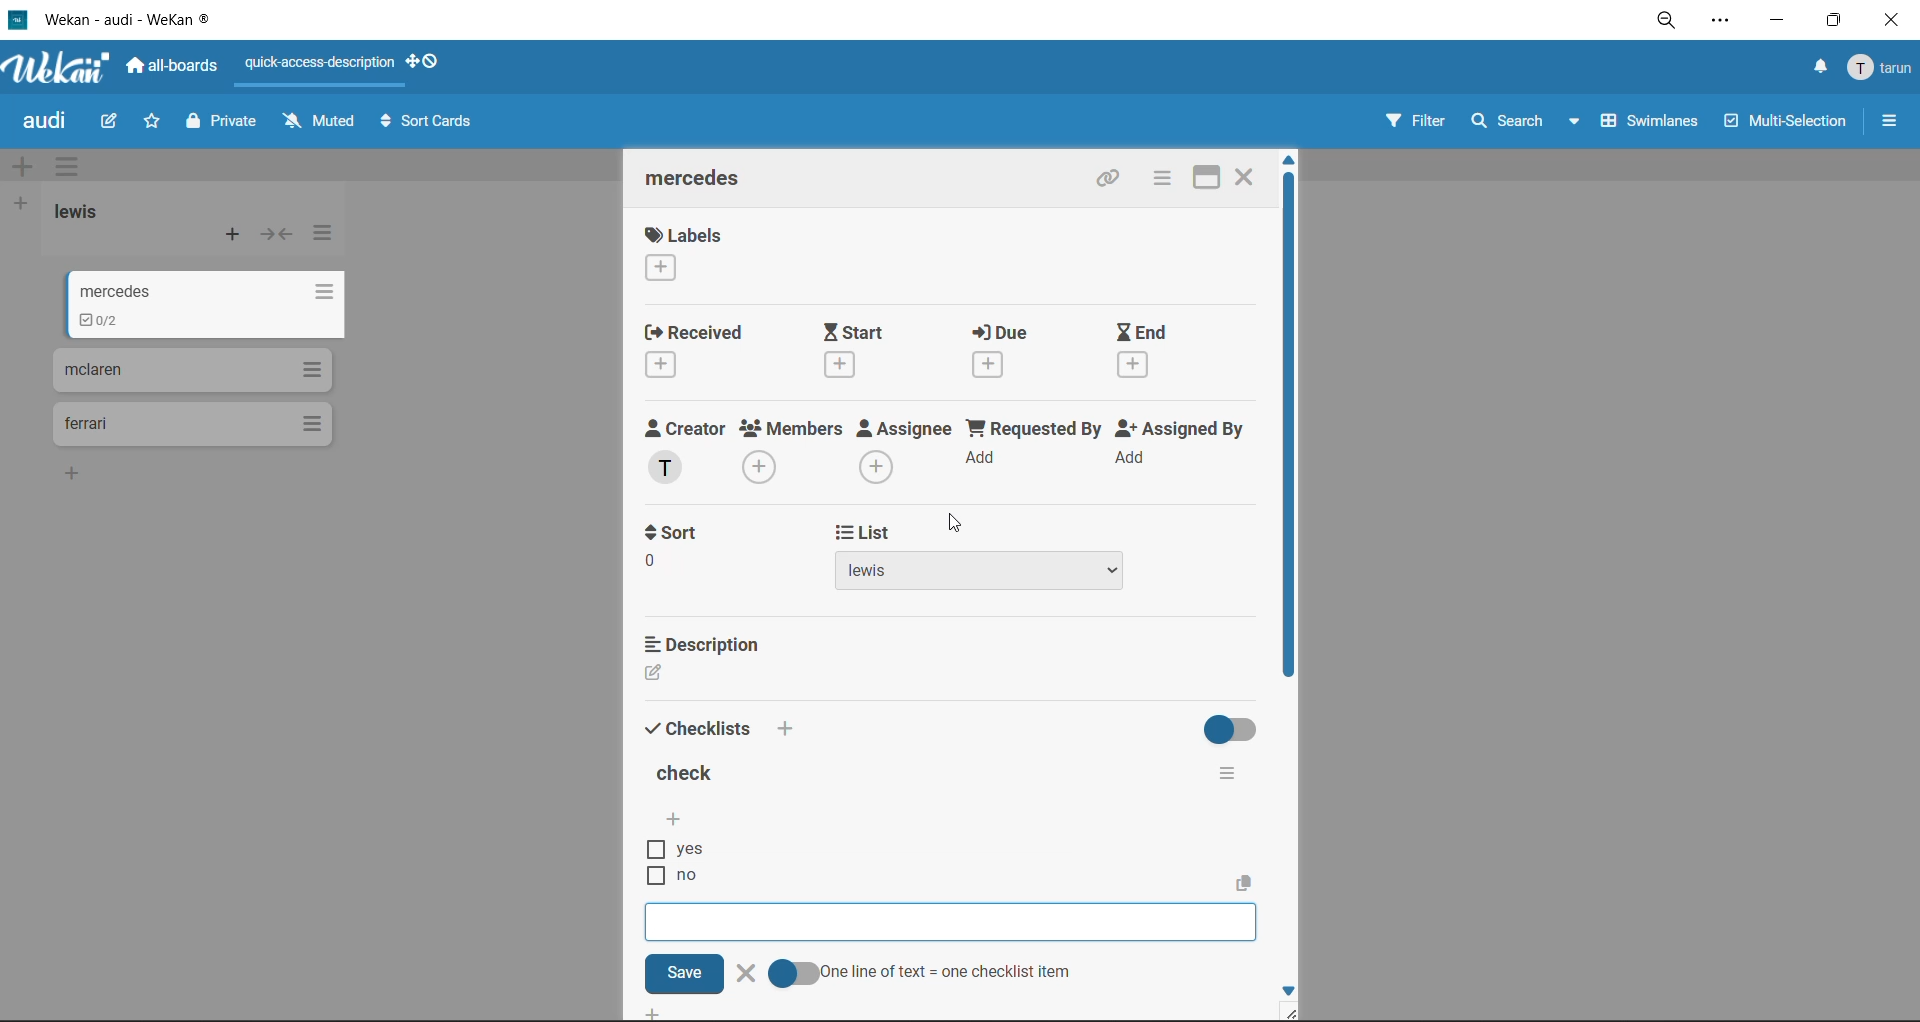  Describe the element at coordinates (792, 451) in the screenshot. I see `members` at that location.